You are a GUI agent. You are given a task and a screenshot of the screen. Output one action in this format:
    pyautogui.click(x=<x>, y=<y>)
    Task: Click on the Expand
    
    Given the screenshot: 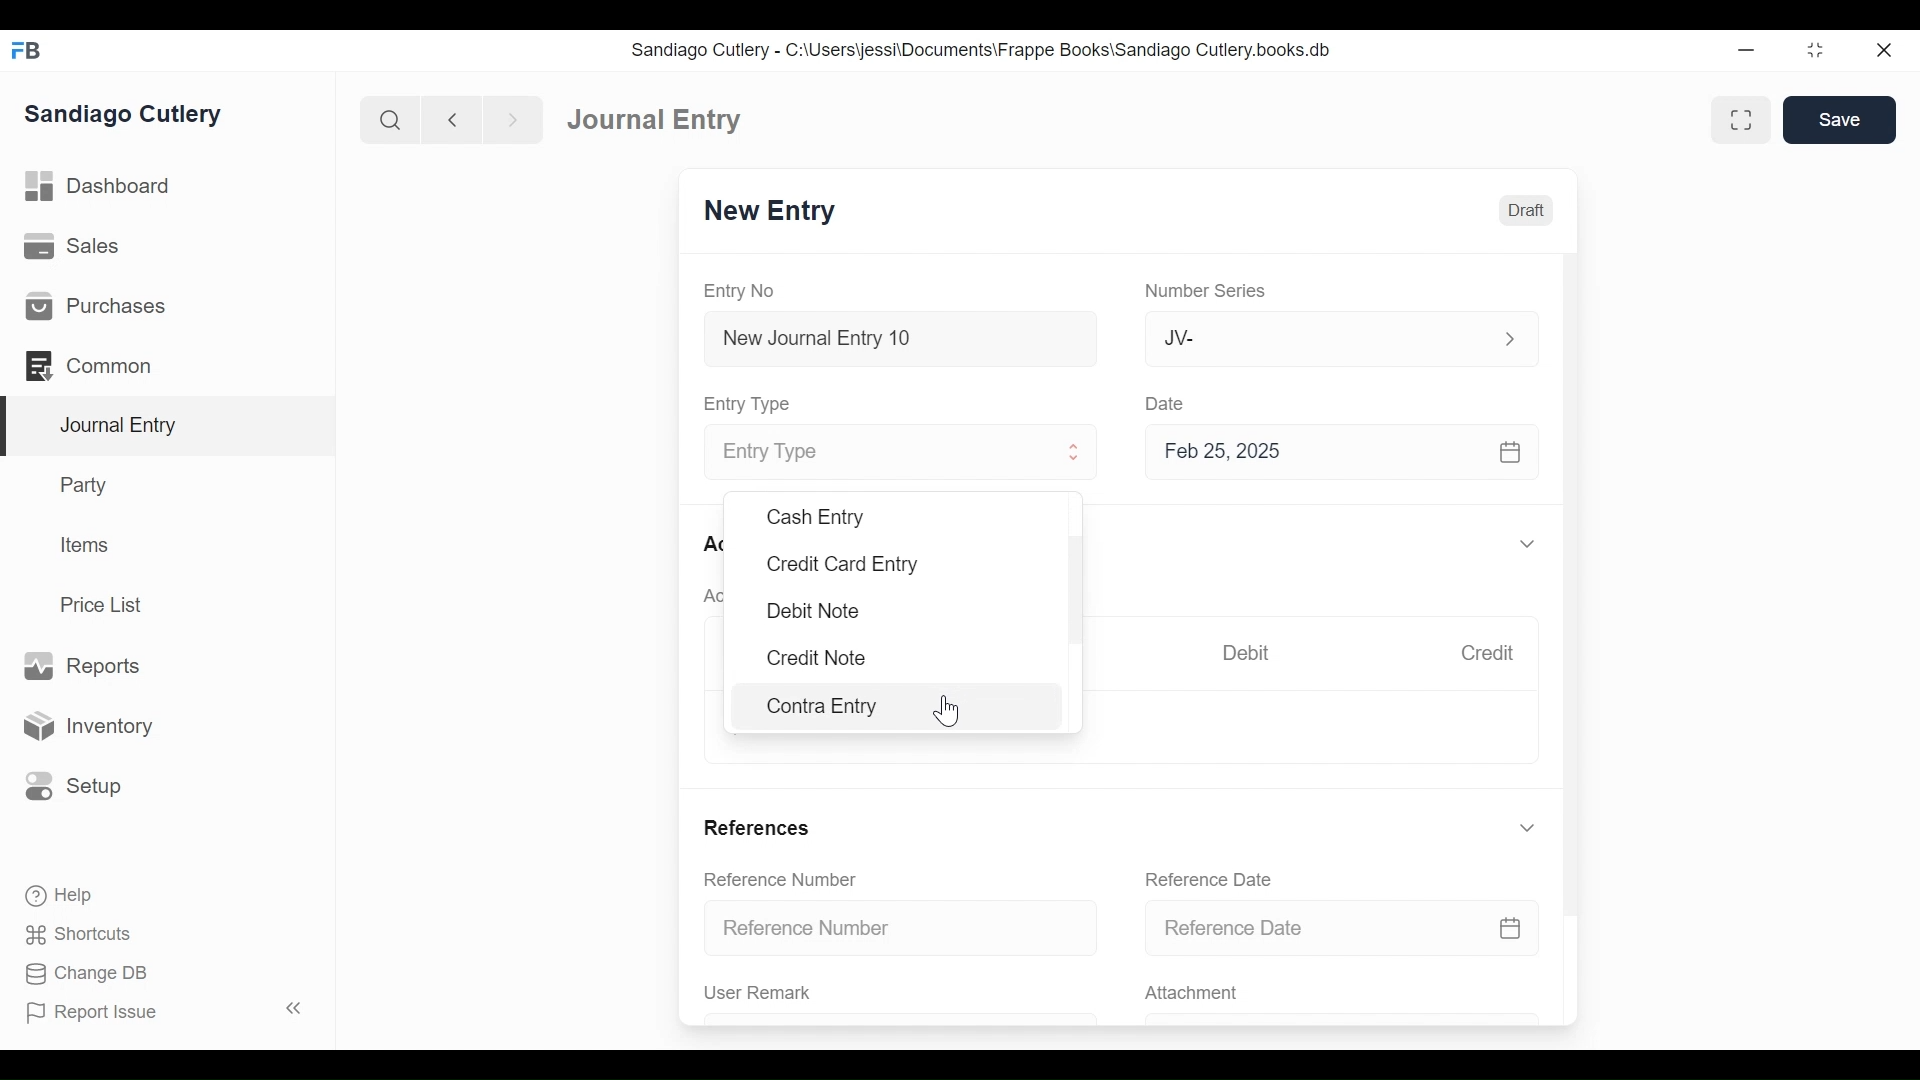 What is the action you would take?
    pyautogui.click(x=1076, y=455)
    